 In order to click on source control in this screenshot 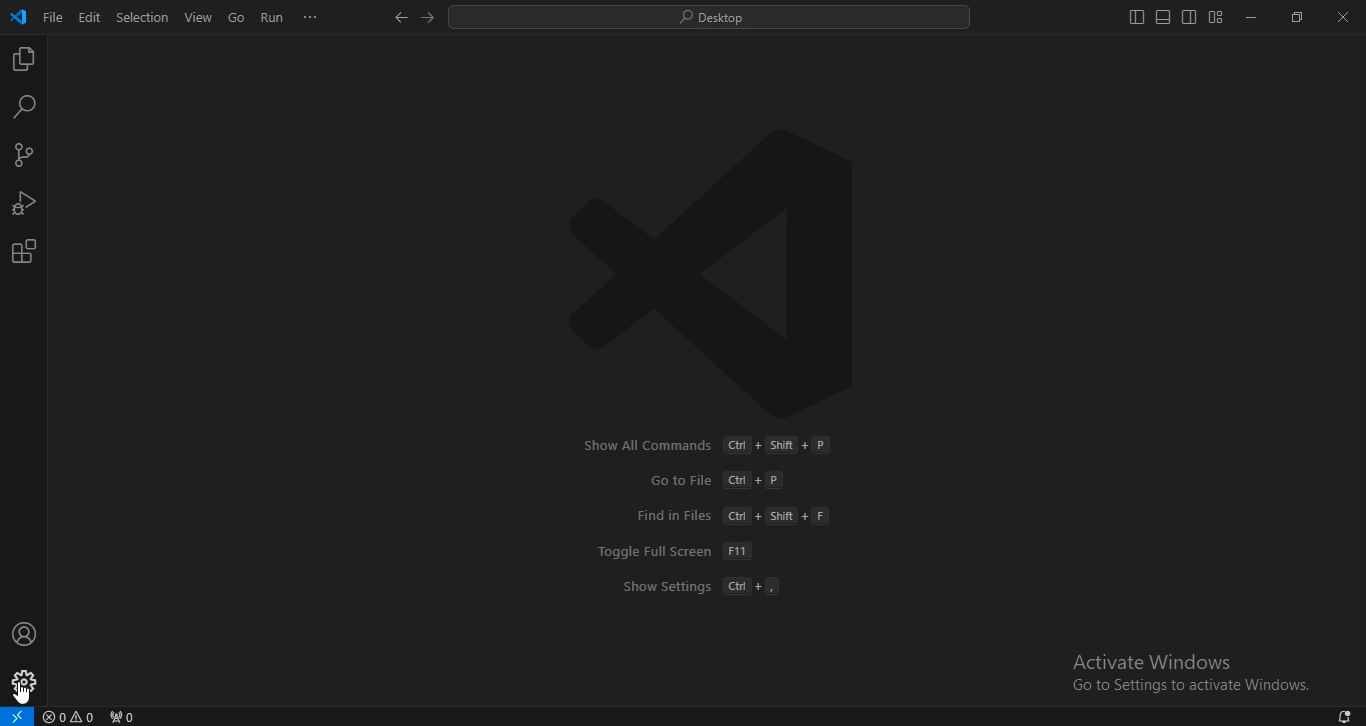, I will do `click(24, 157)`.